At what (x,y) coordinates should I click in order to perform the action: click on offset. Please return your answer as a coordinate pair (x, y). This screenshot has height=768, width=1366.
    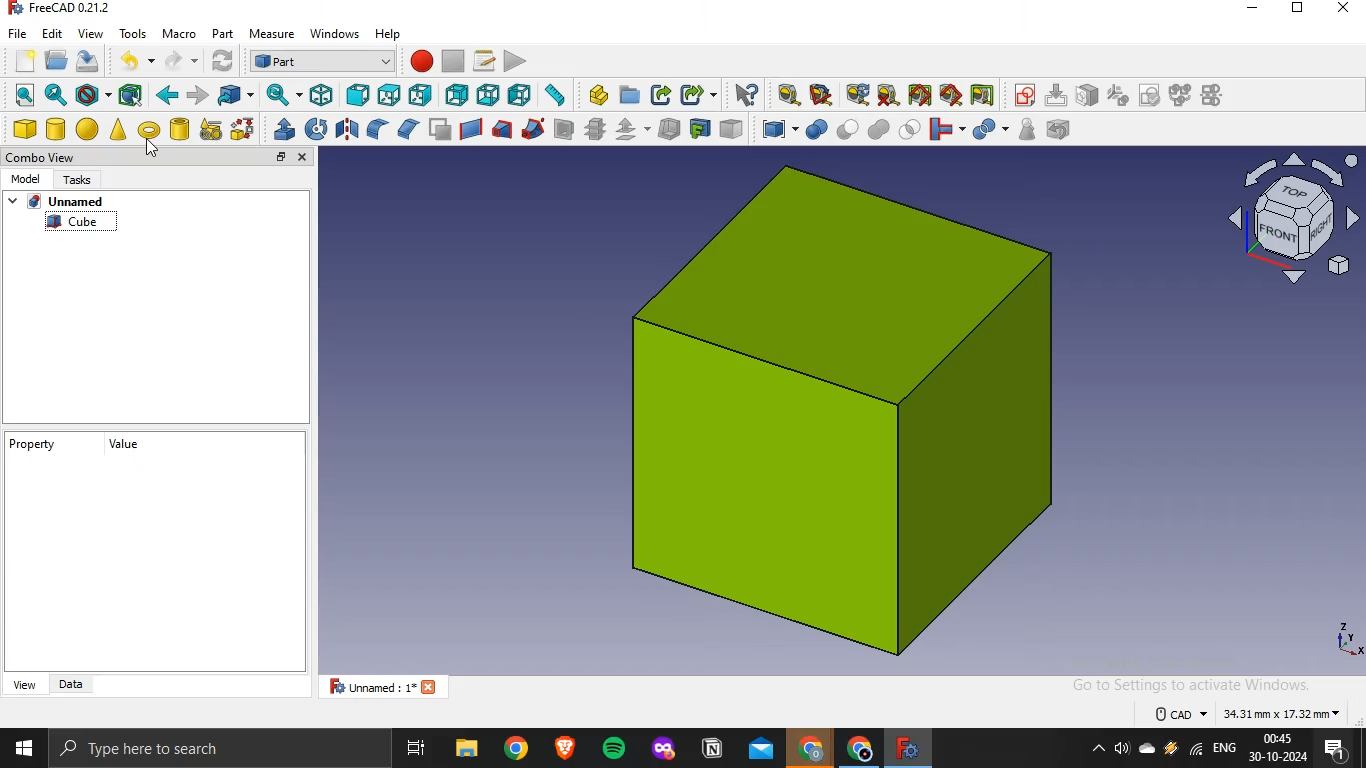
    Looking at the image, I should click on (626, 130).